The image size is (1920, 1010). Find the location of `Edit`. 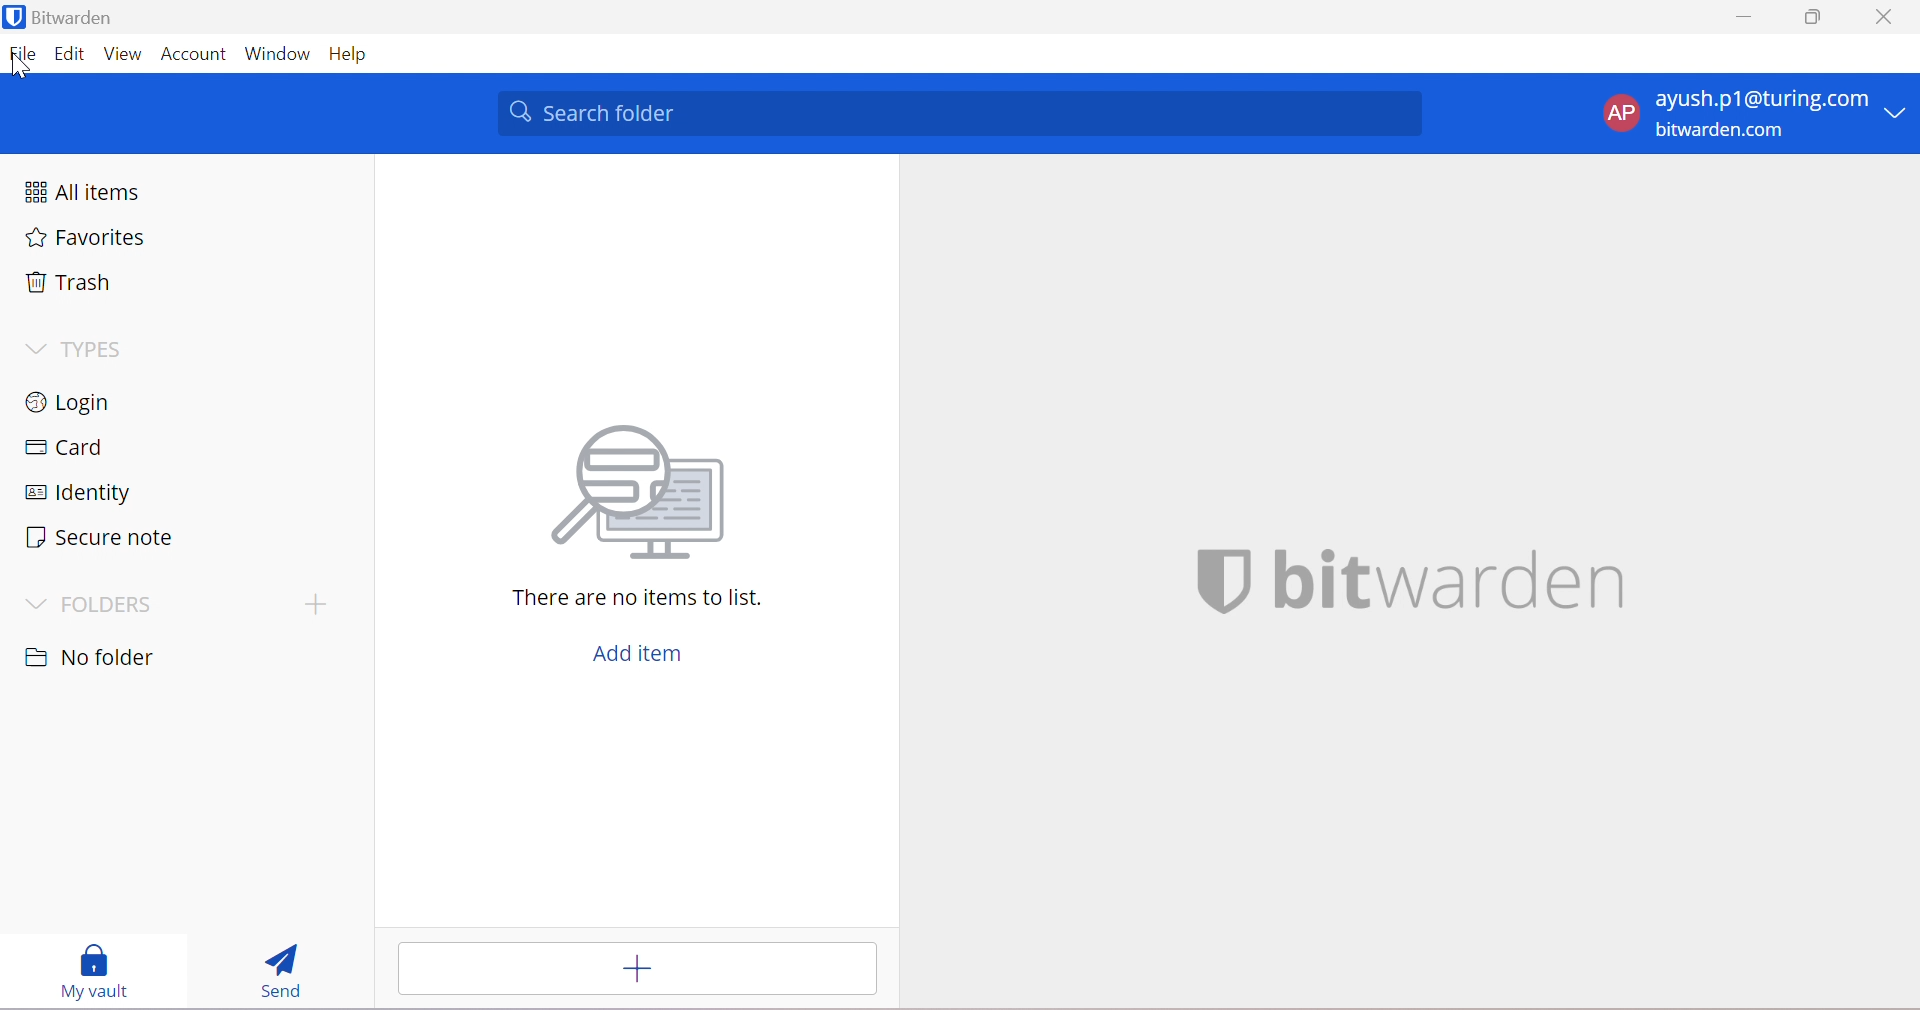

Edit is located at coordinates (69, 56).